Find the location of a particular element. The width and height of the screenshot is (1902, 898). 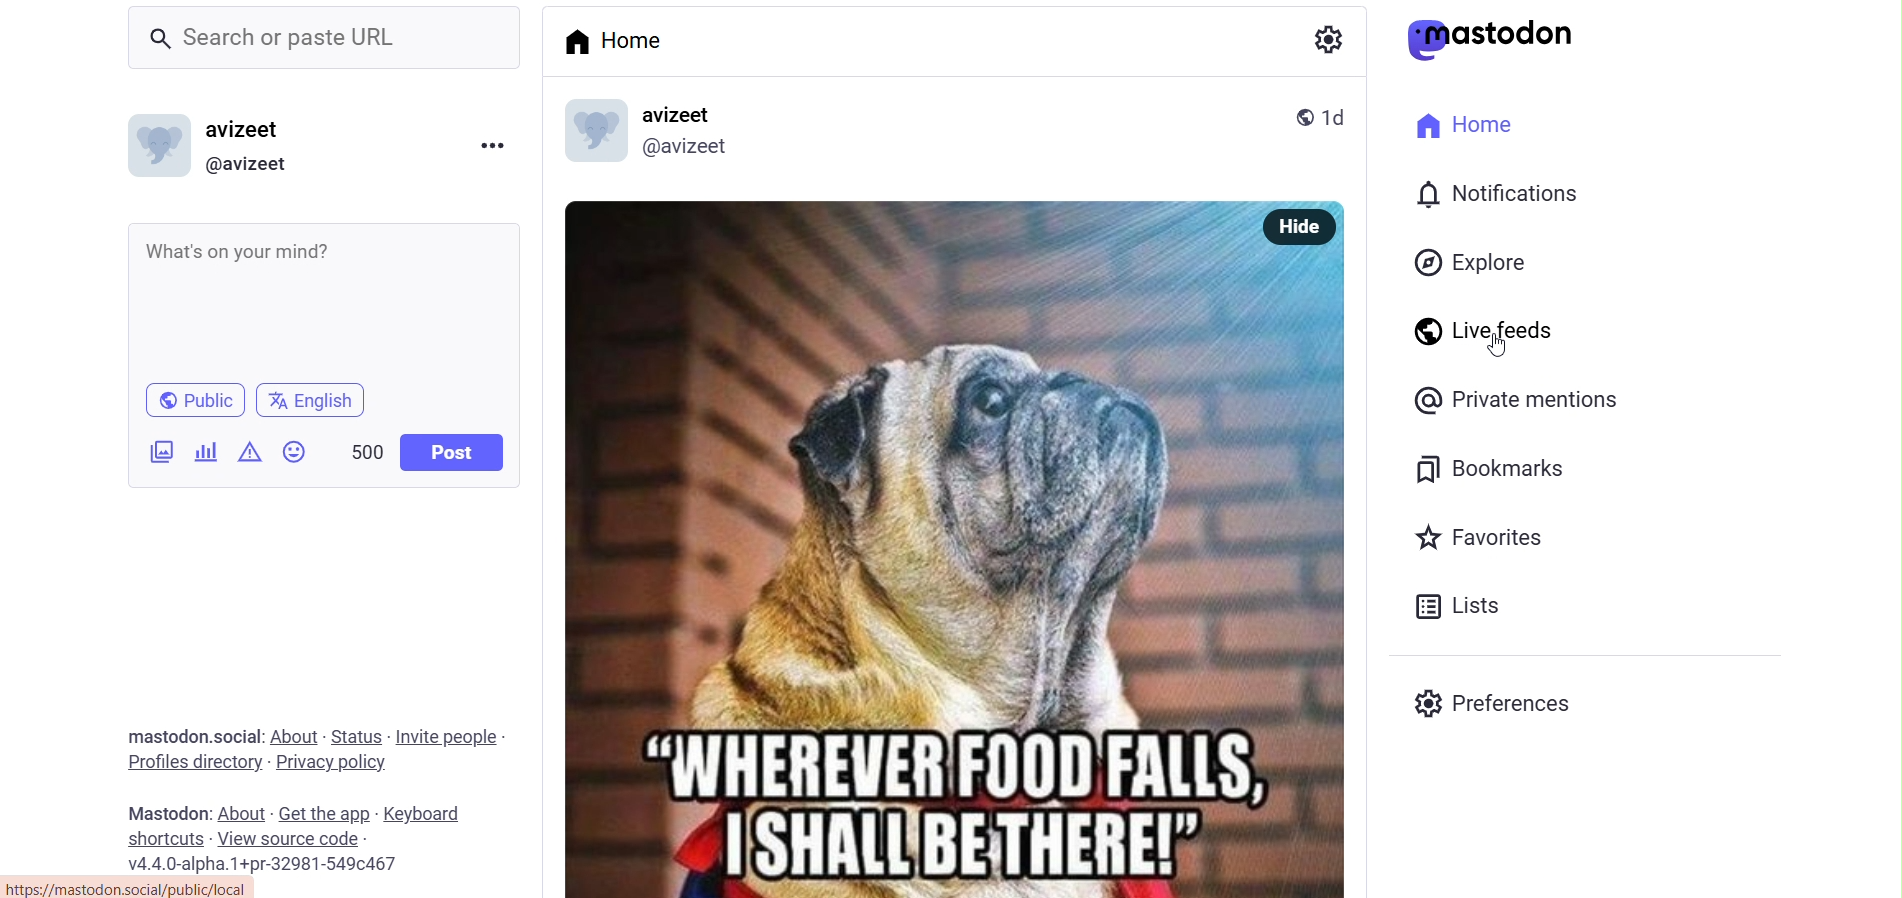

search is located at coordinates (324, 39).